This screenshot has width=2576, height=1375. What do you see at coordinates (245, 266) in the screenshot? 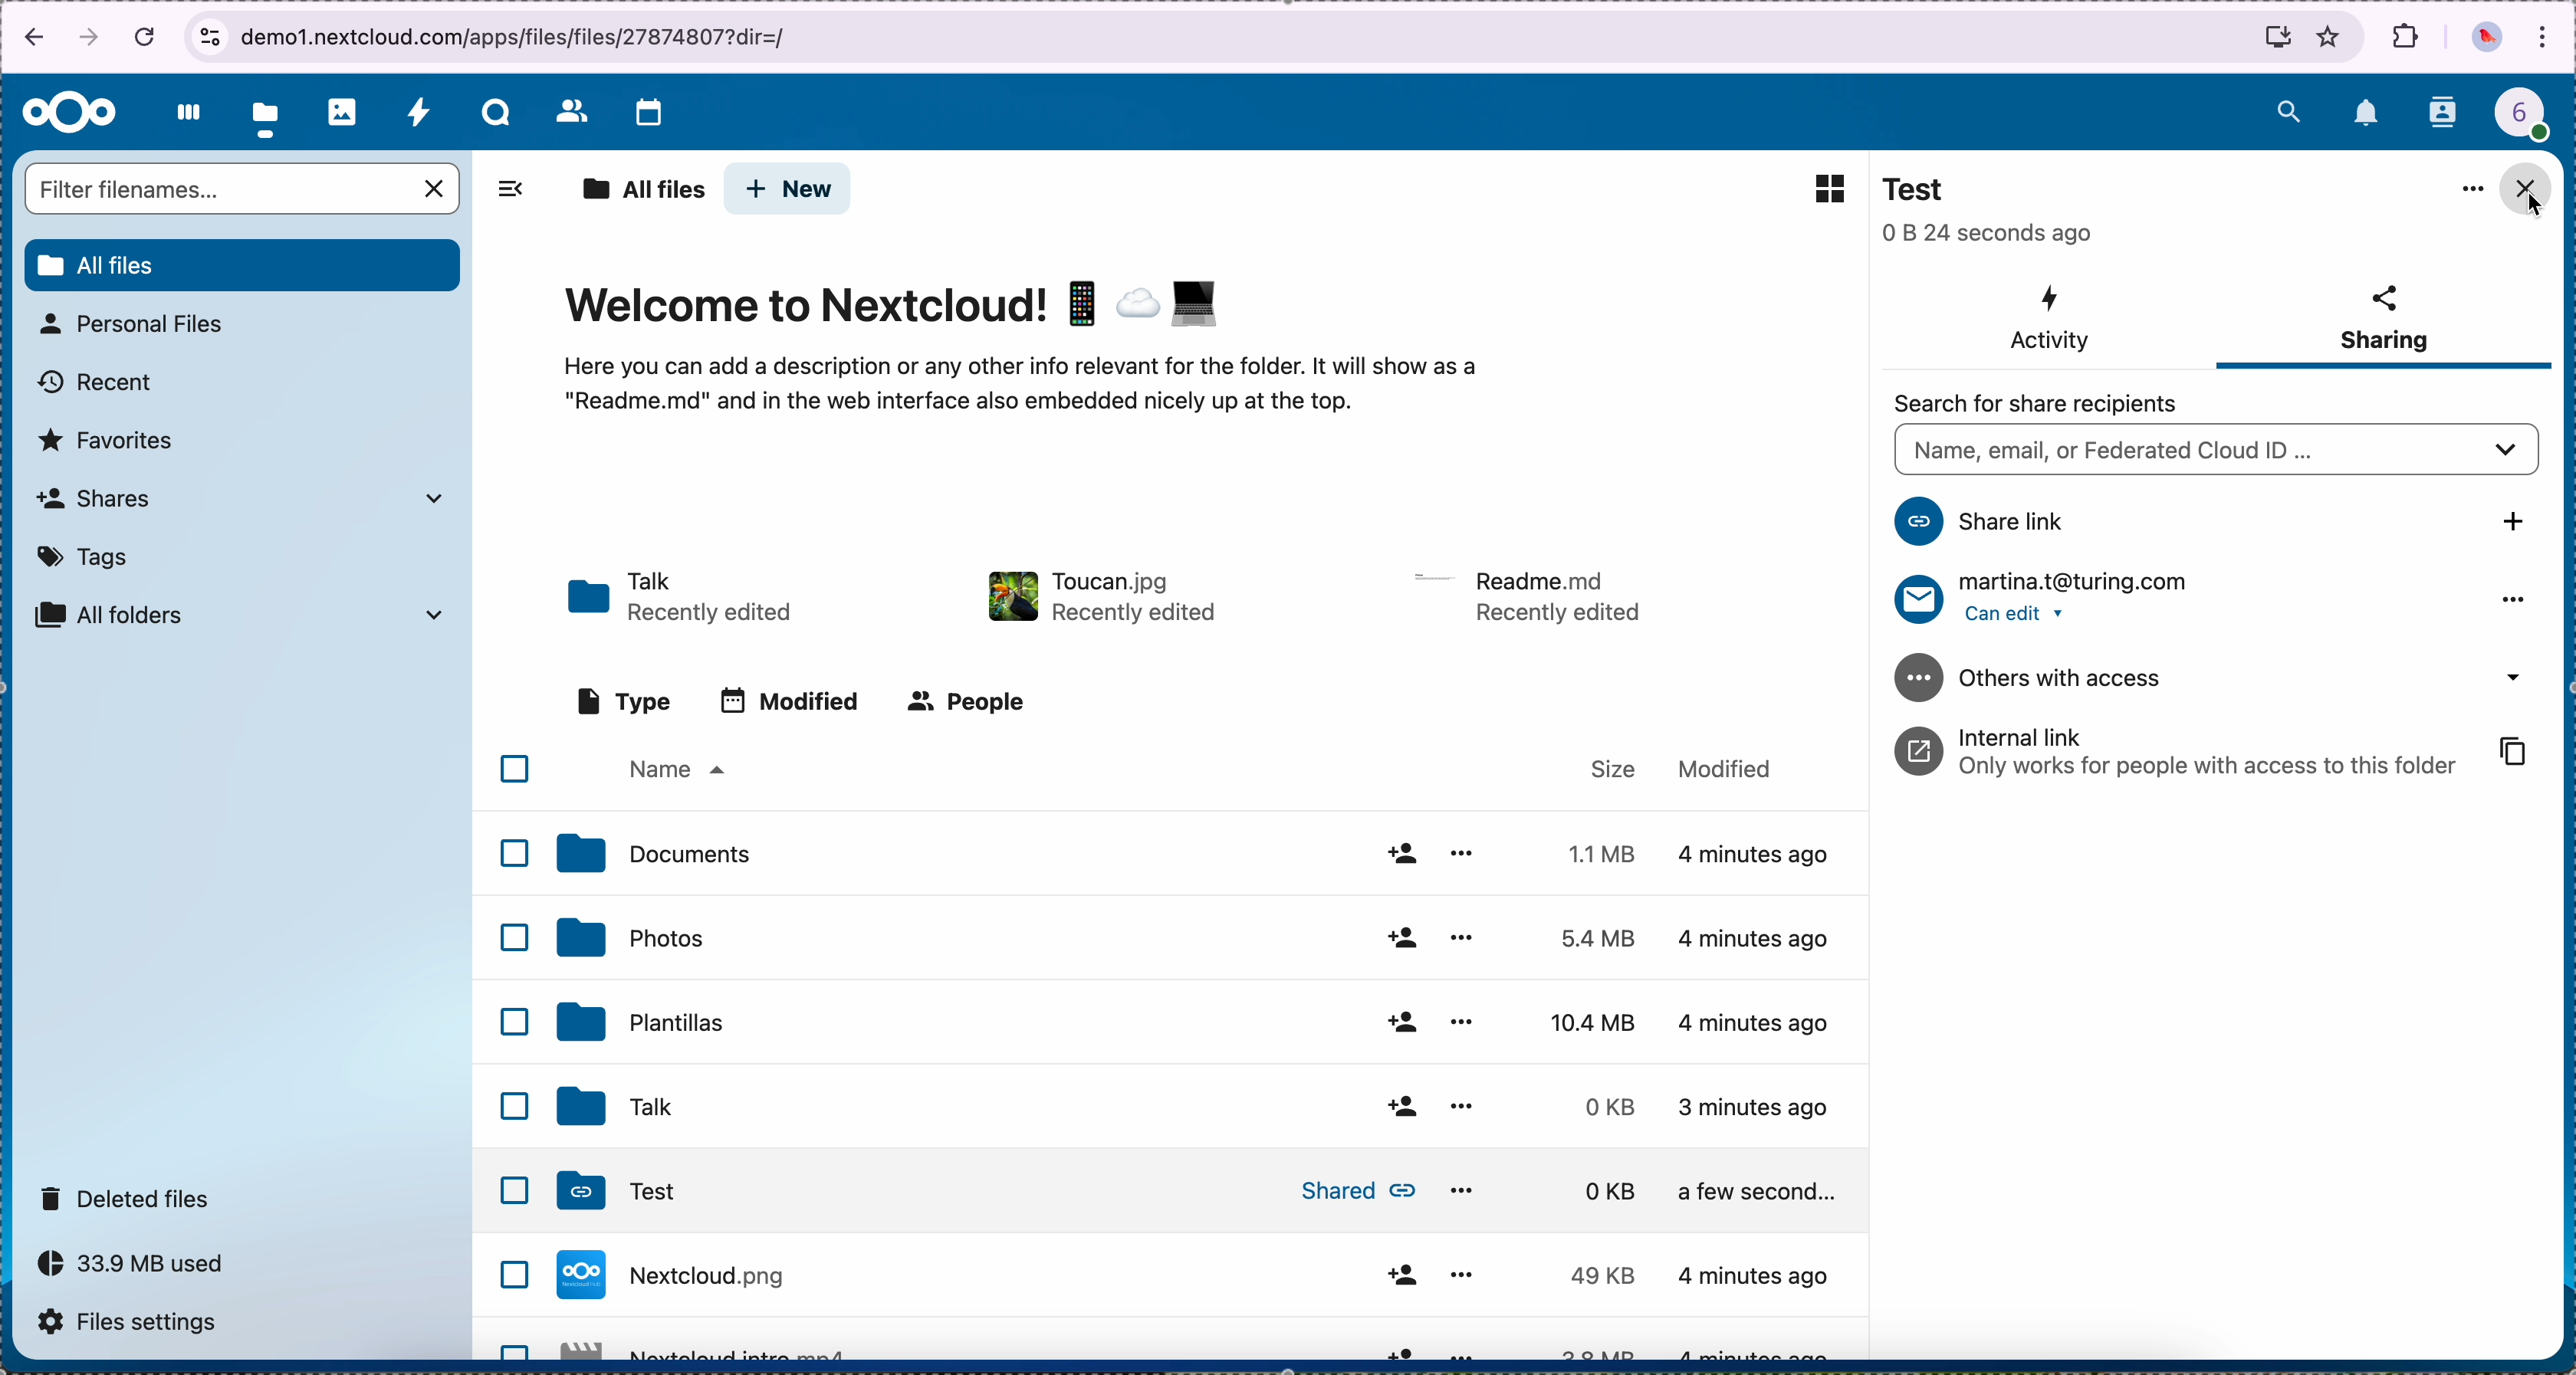
I see `all files button` at bounding box center [245, 266].